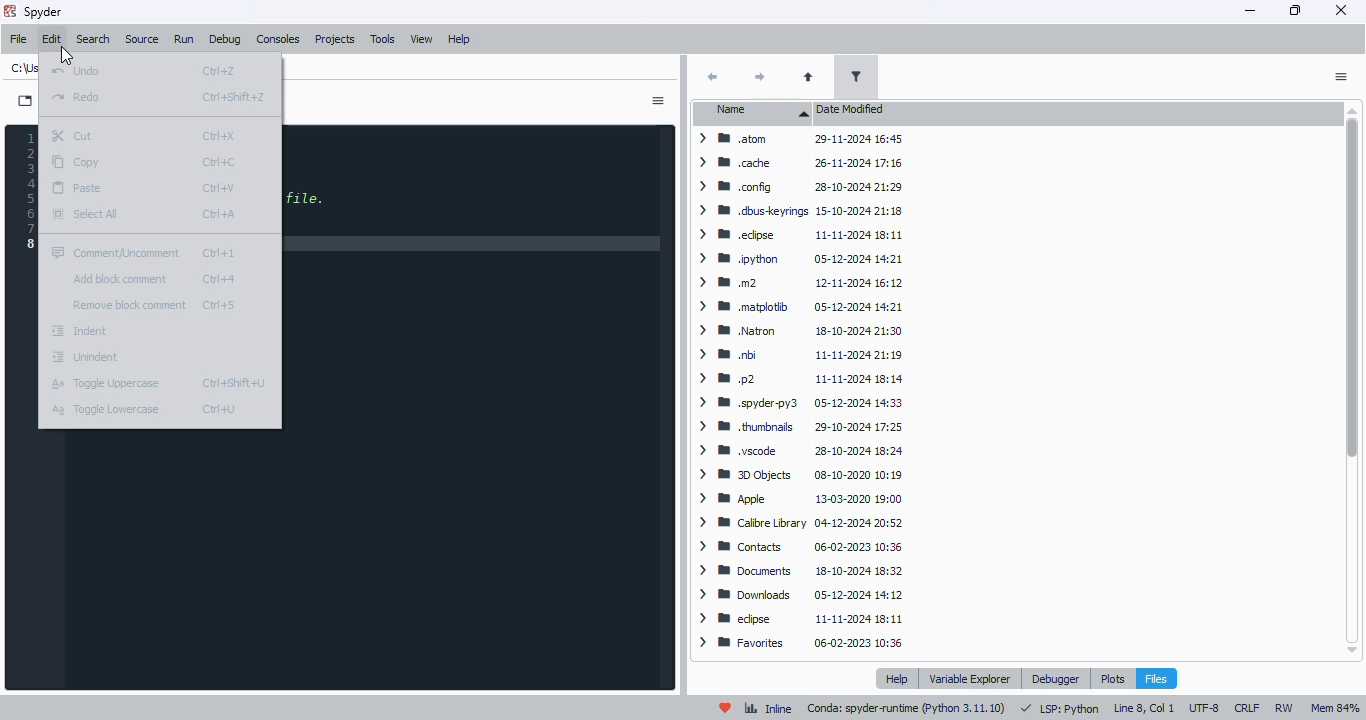  What do you see at coordinates (801, 619) in the screenshot?
I see `> WM edipse 11-11-2024 18:11` at bounding box center [801, 619].